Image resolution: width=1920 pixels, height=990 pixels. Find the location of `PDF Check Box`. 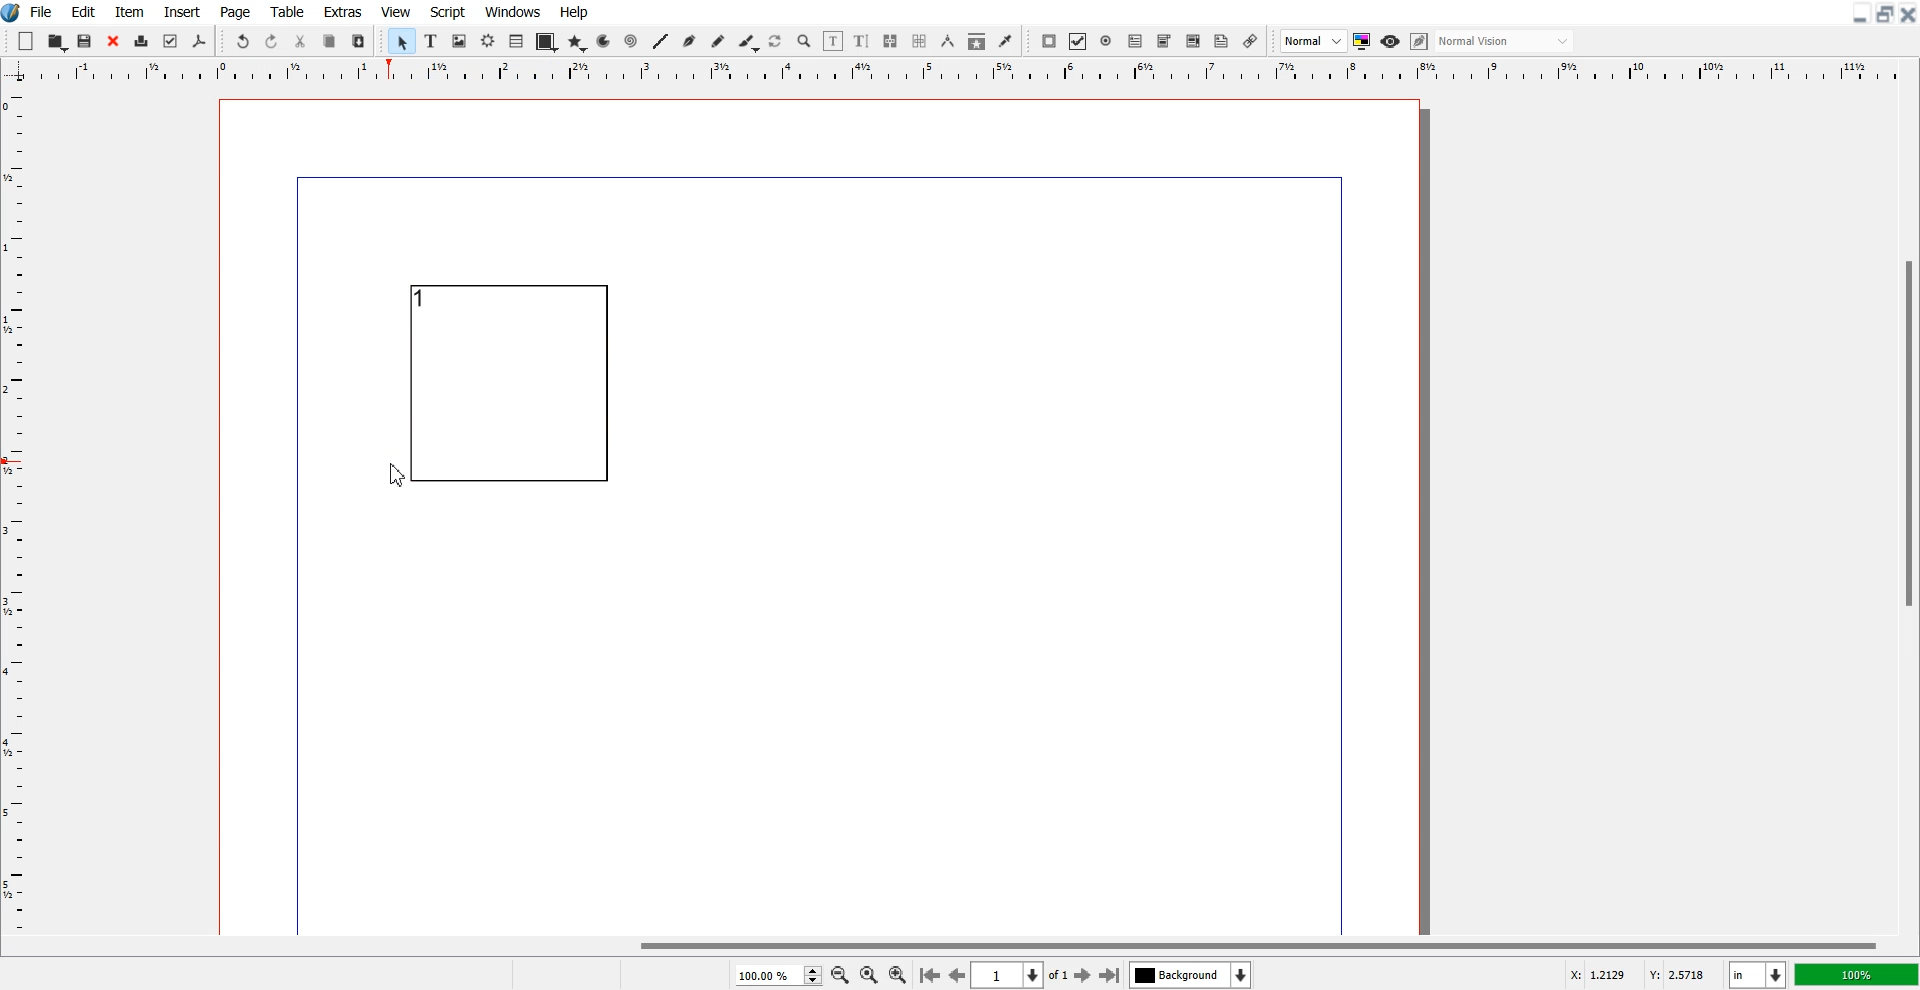

PDF Check Box is located at coordinates (1078, 42).